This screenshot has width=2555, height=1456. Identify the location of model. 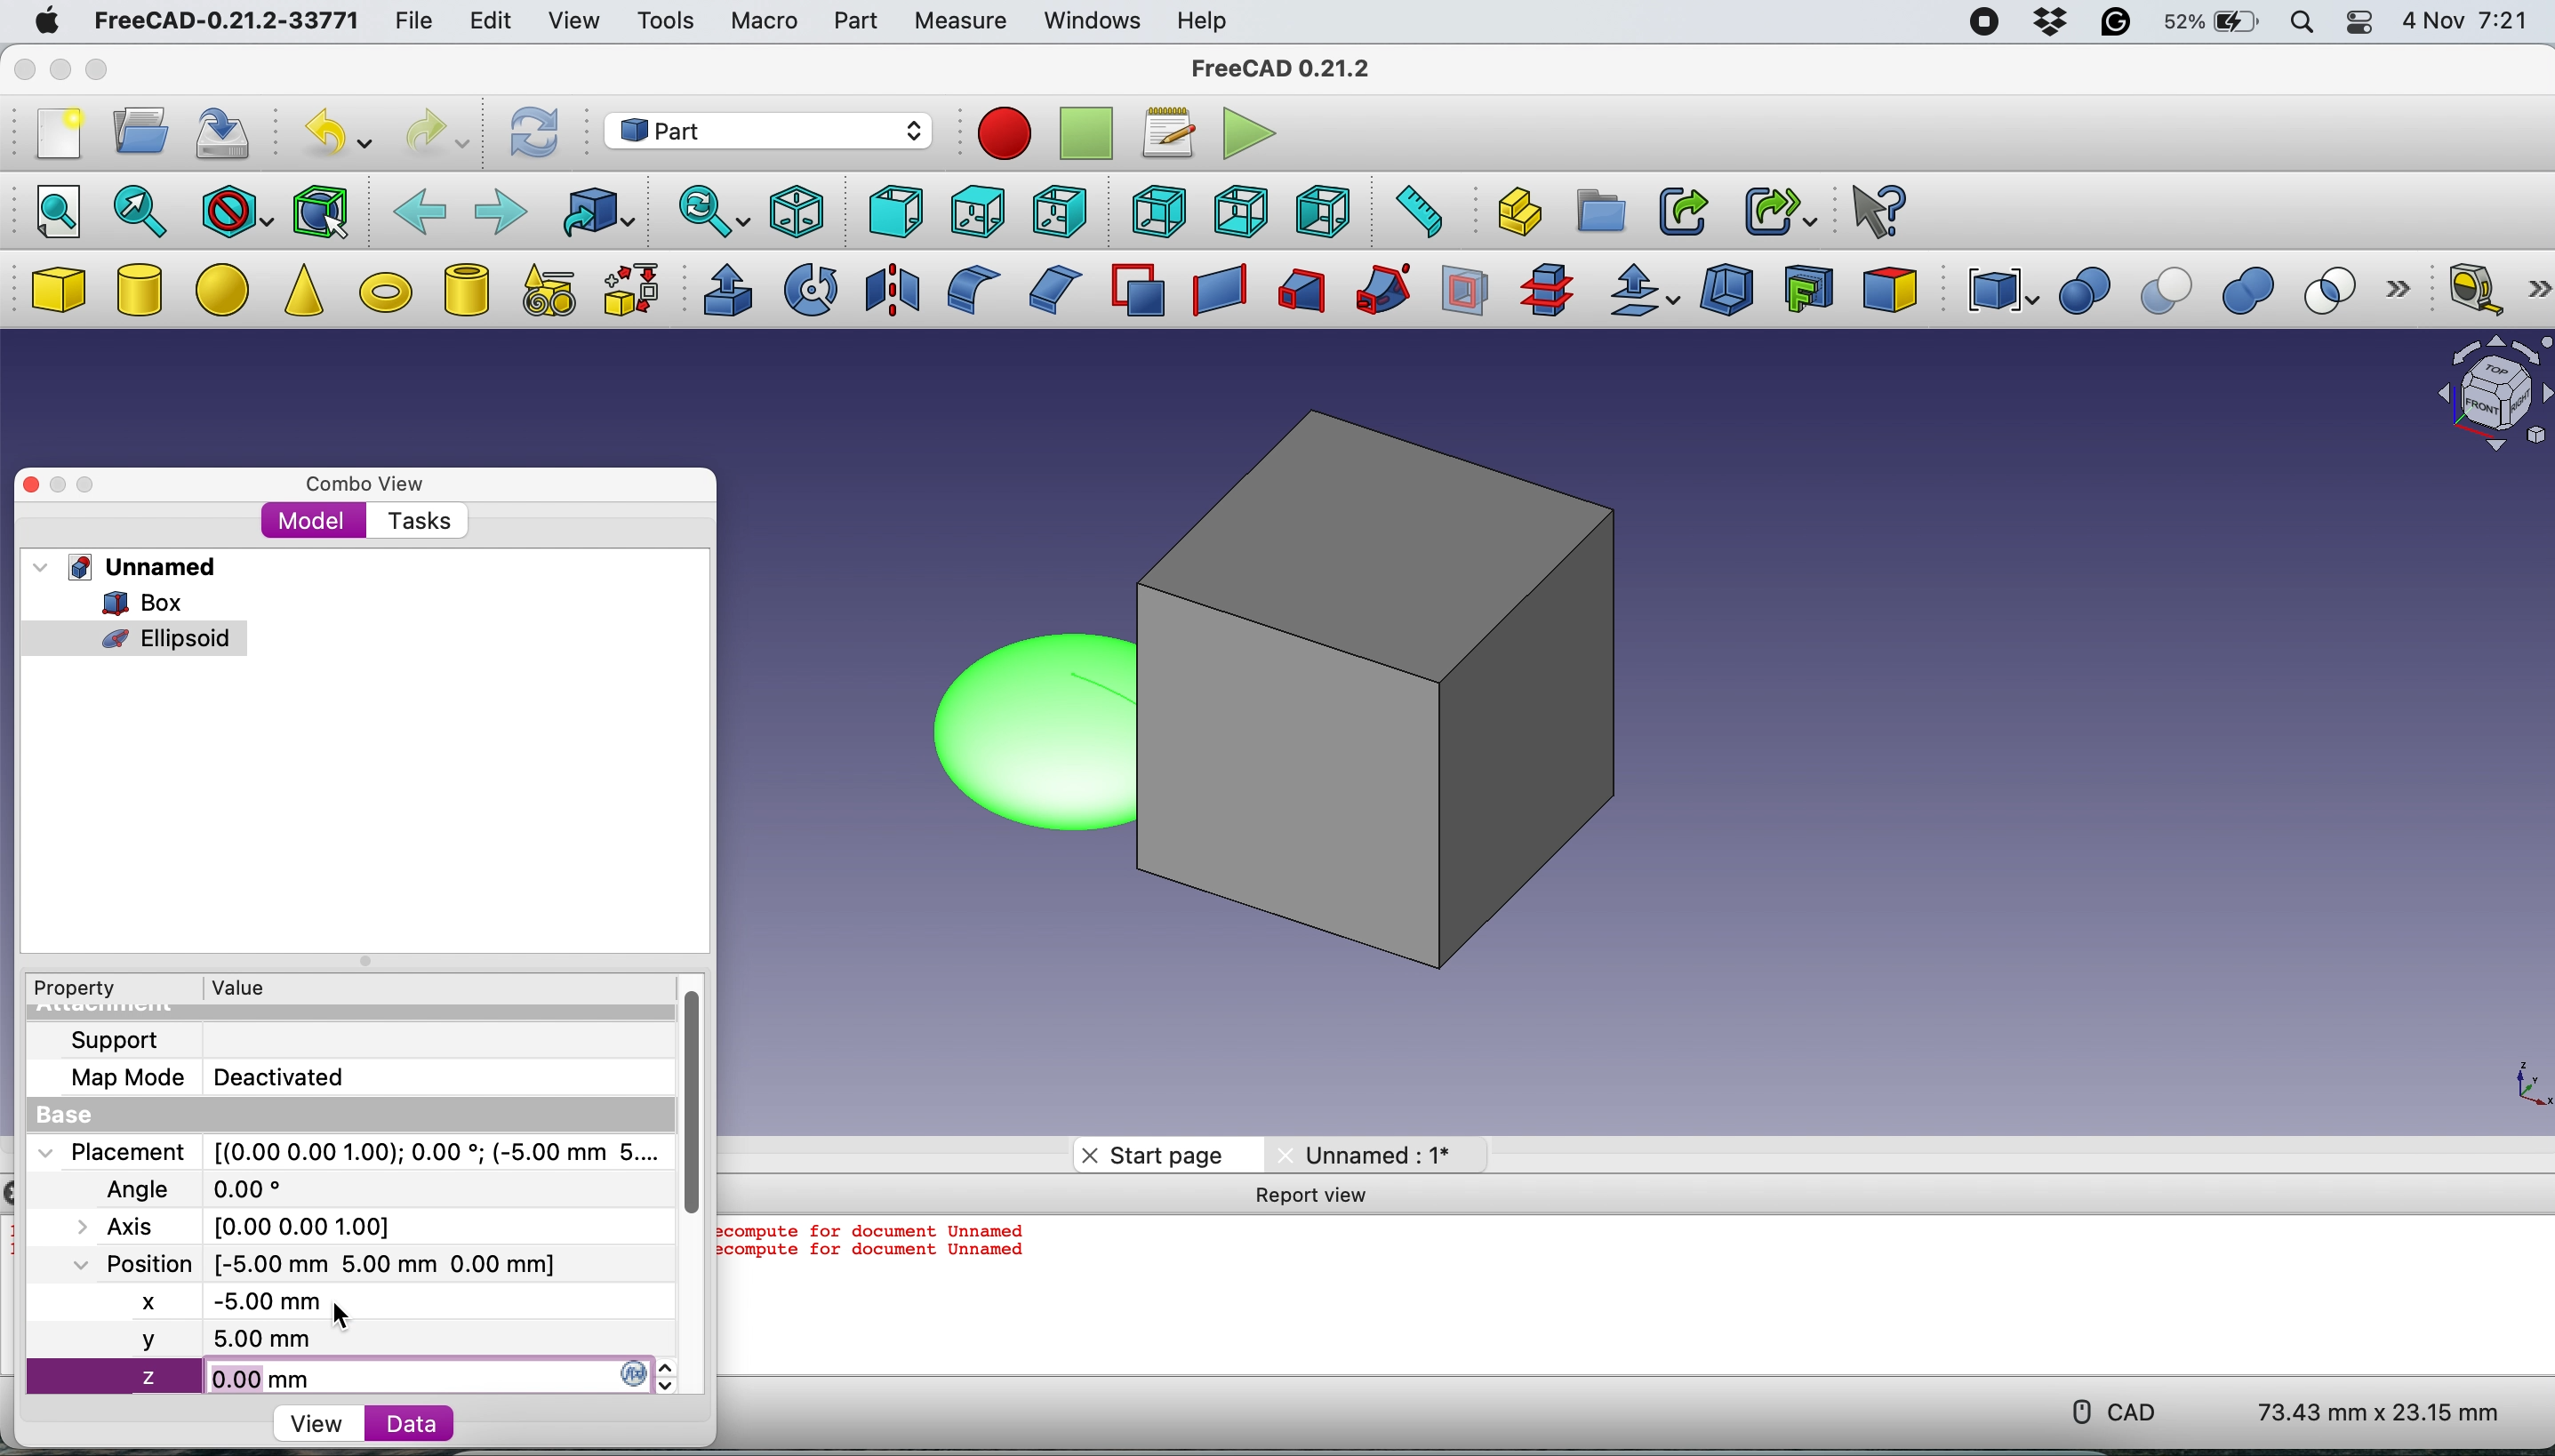
(313, 520).